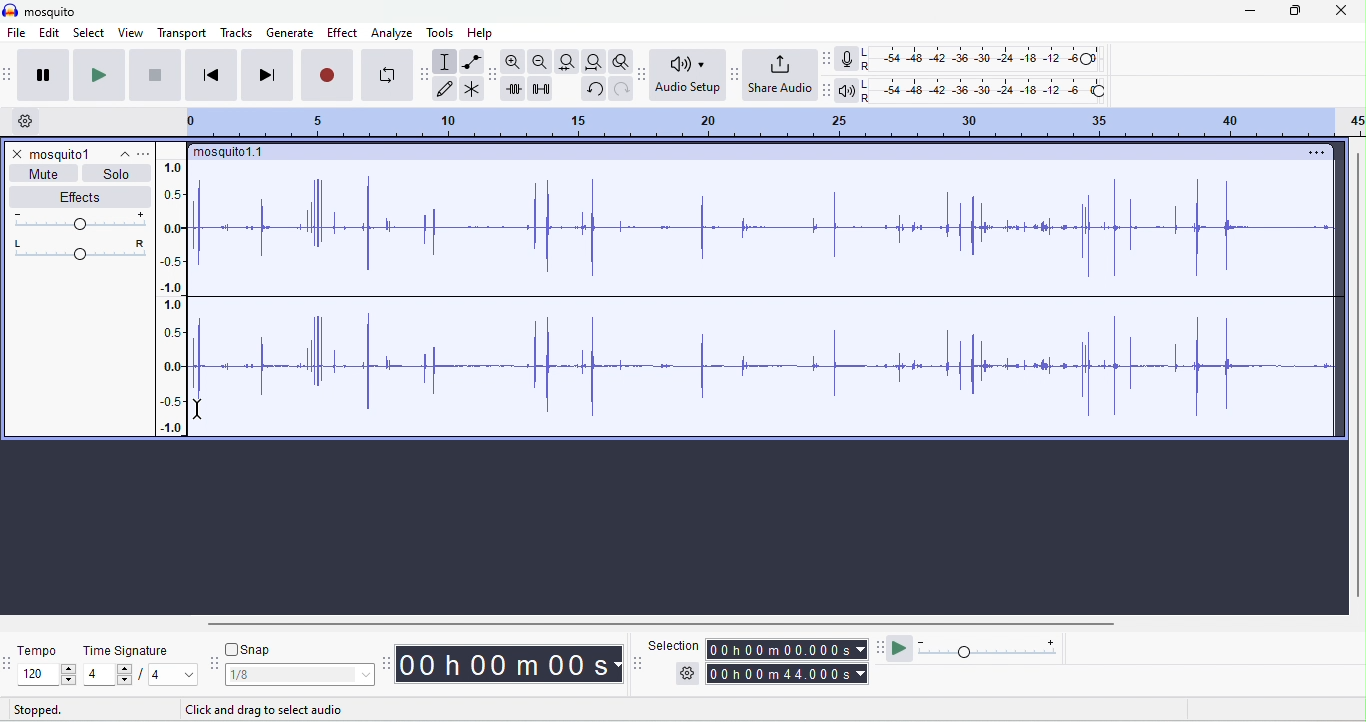 This screenshot has width=1366, height=722. I want to click on tempo tool, so click(9, 664).